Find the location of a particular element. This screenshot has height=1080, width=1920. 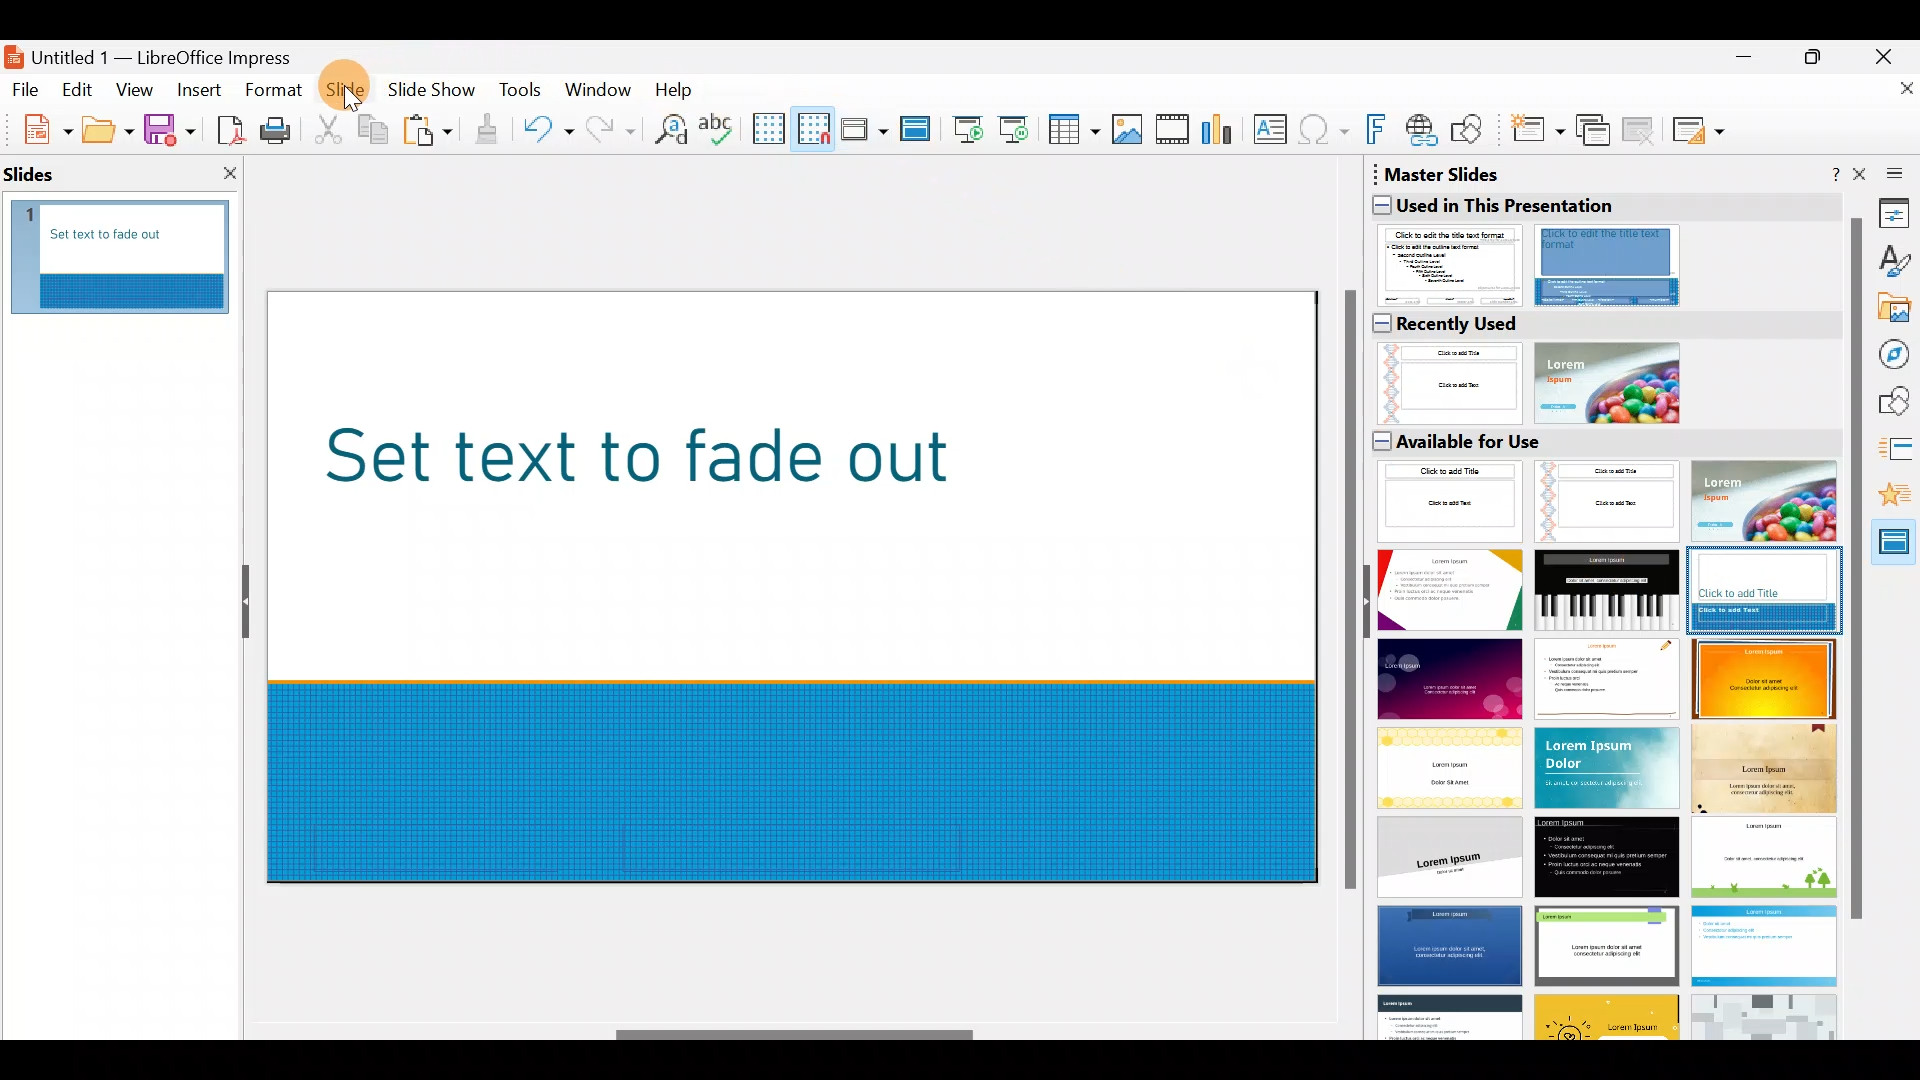

Snap to grid is located at coordinates (810, 128).